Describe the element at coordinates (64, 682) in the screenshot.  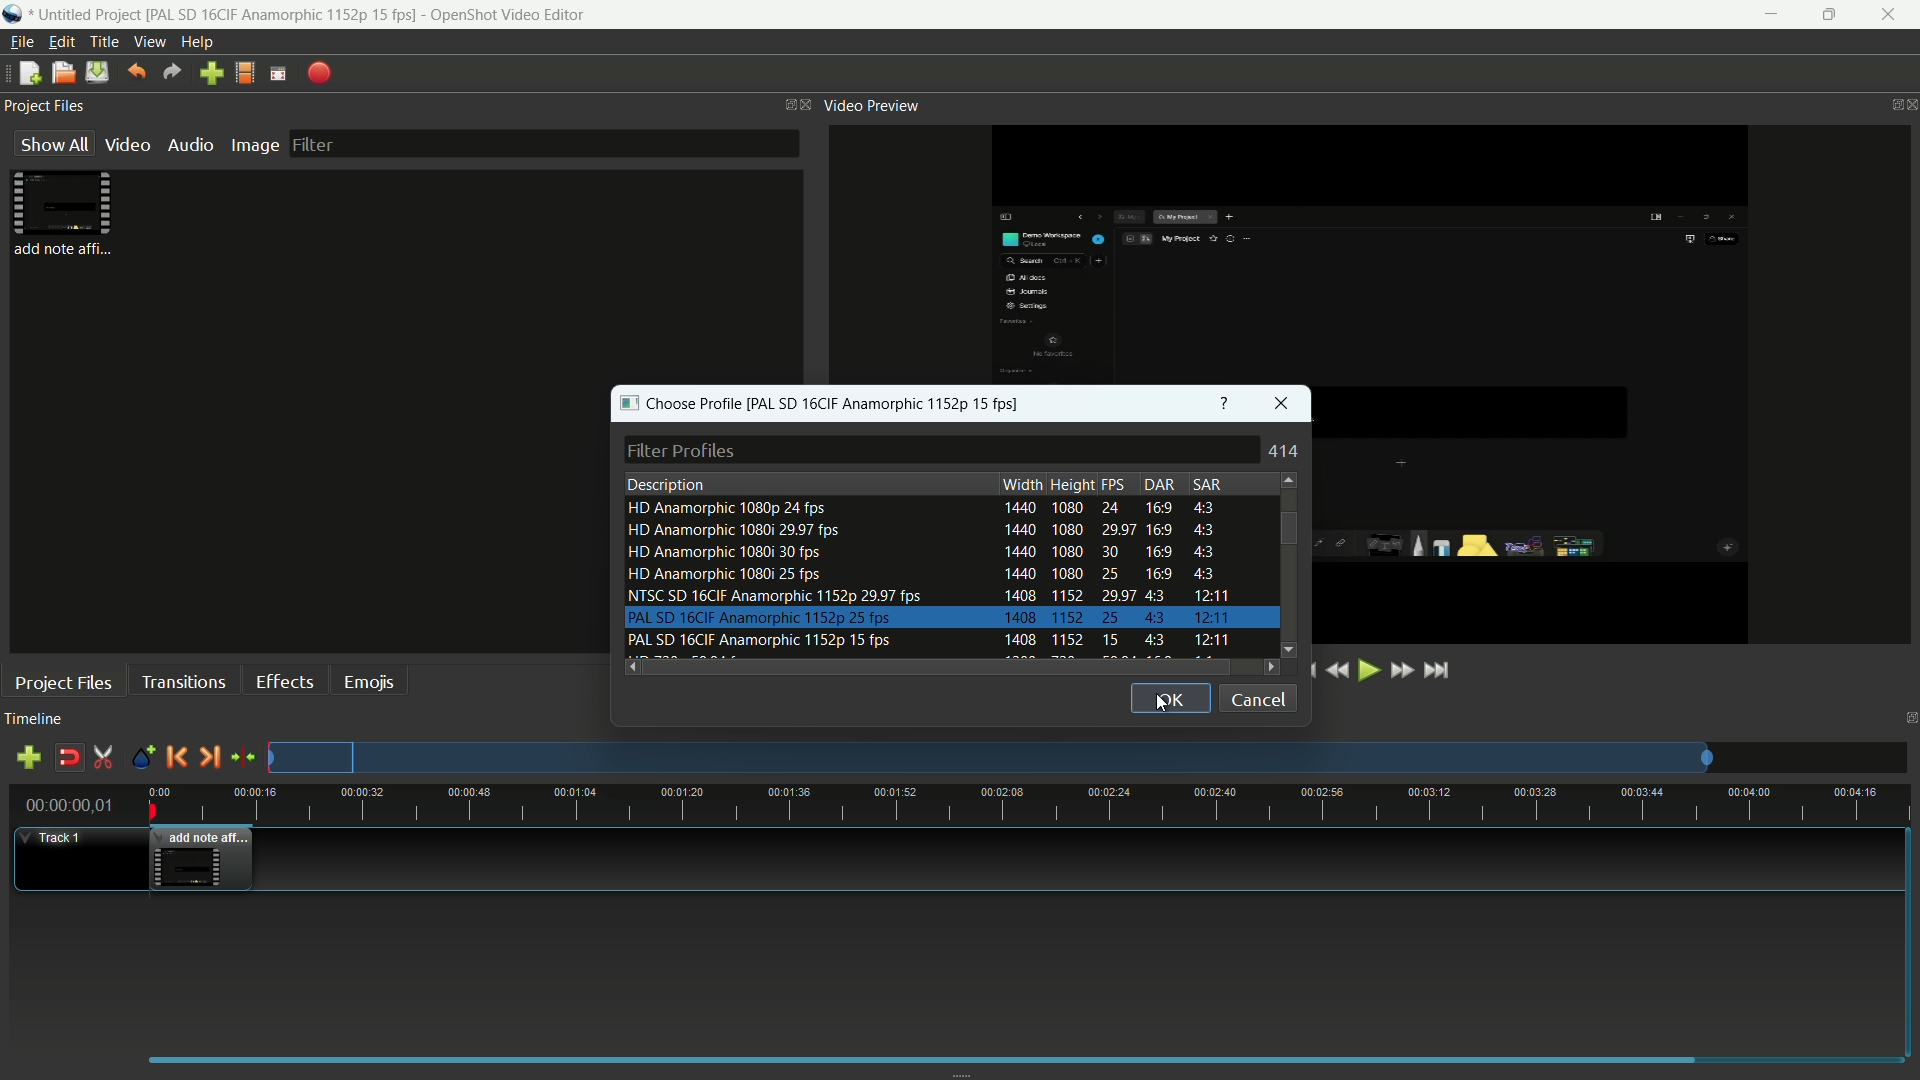
I see `project files` at that location.